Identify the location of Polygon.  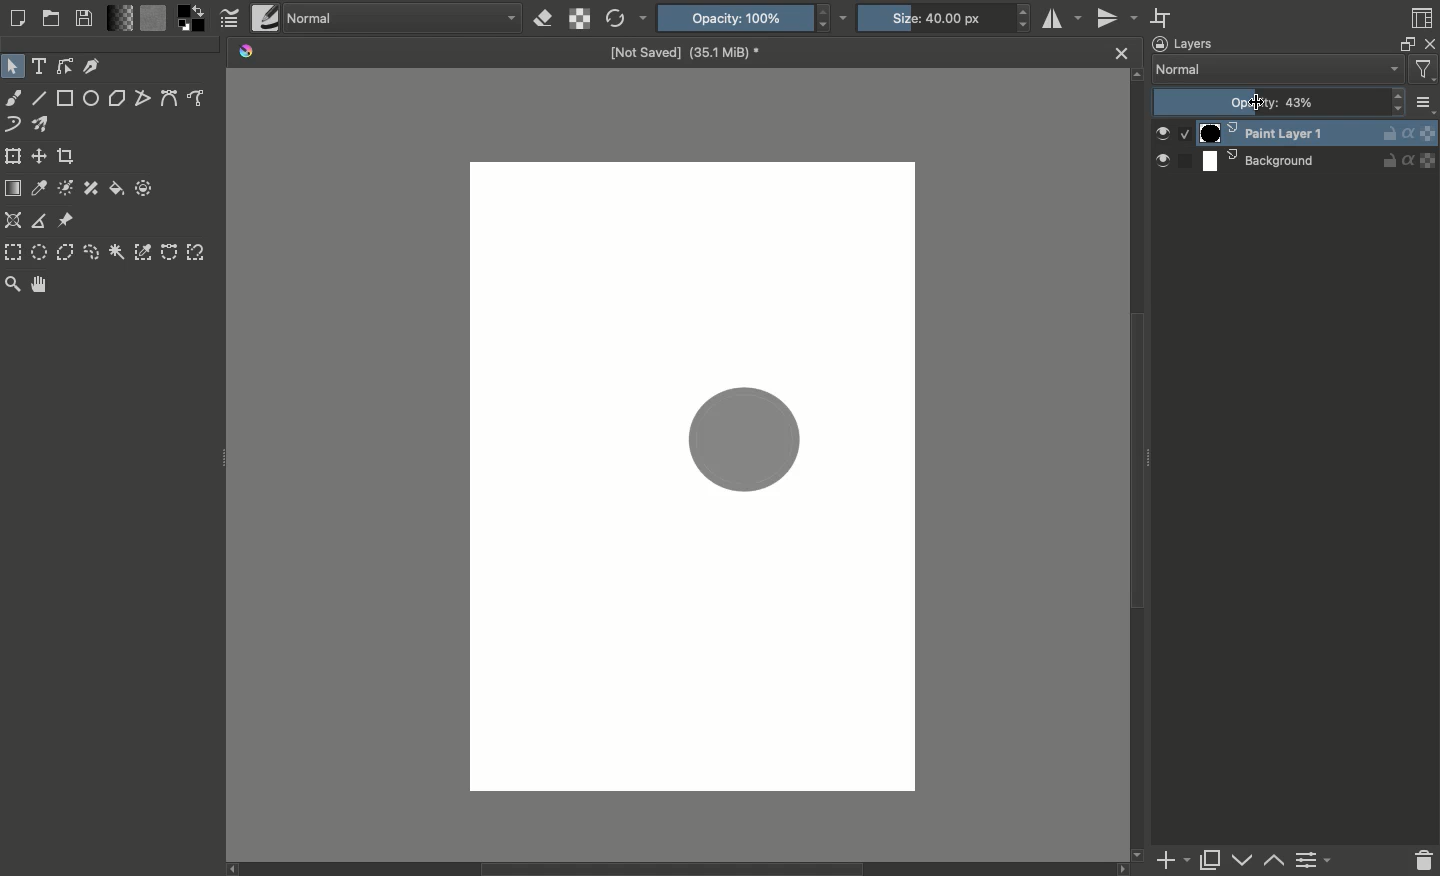
(118, 98).